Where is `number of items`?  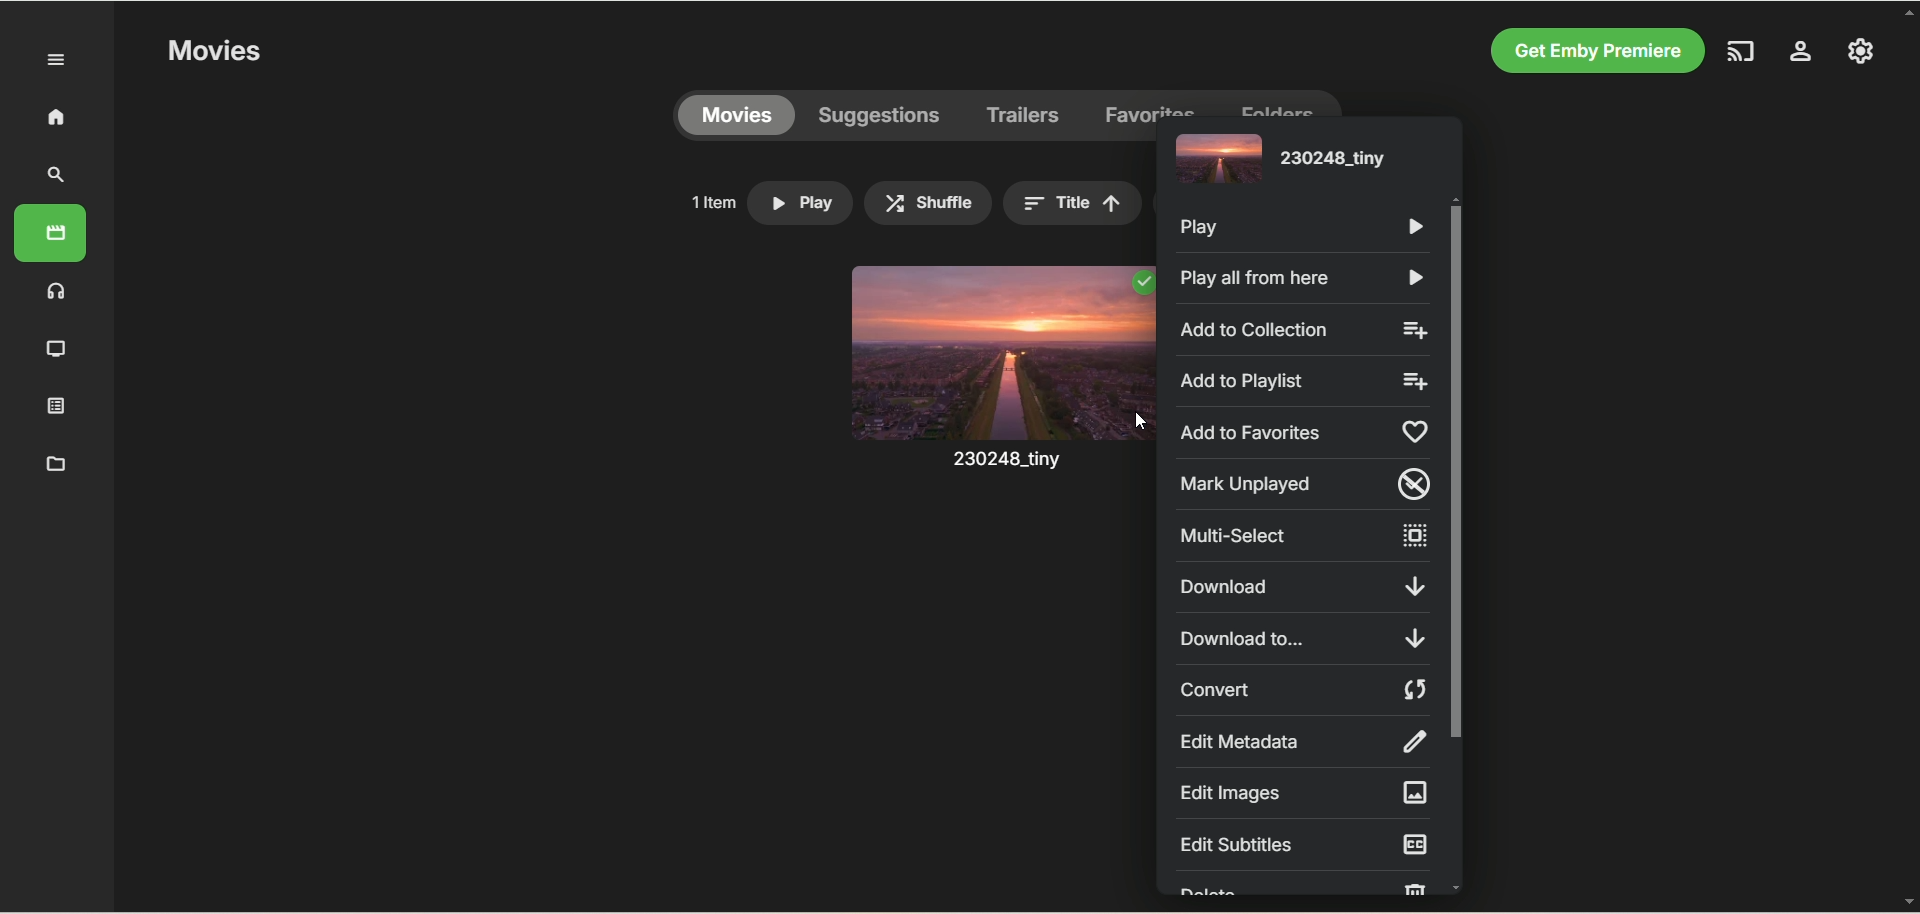
number of items is located at coordinates (712, 202).